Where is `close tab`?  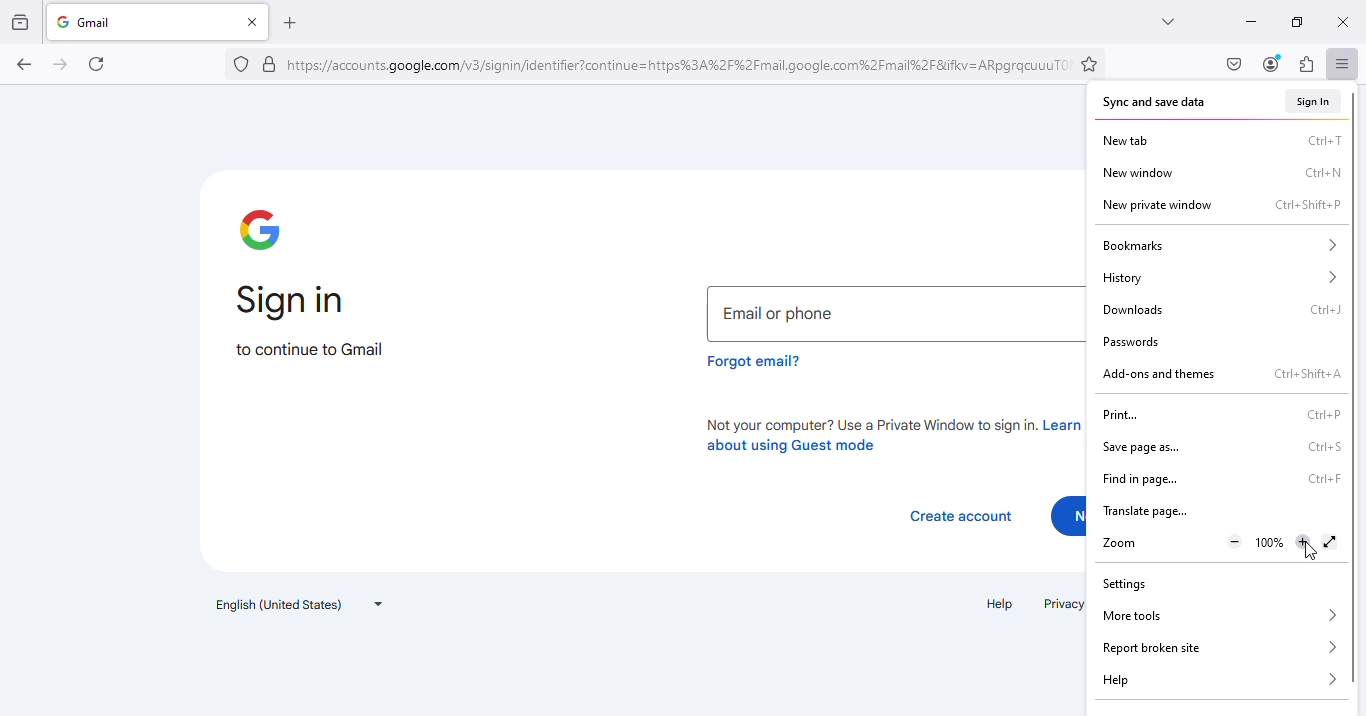 close tab is located at coordinates (254, 21).